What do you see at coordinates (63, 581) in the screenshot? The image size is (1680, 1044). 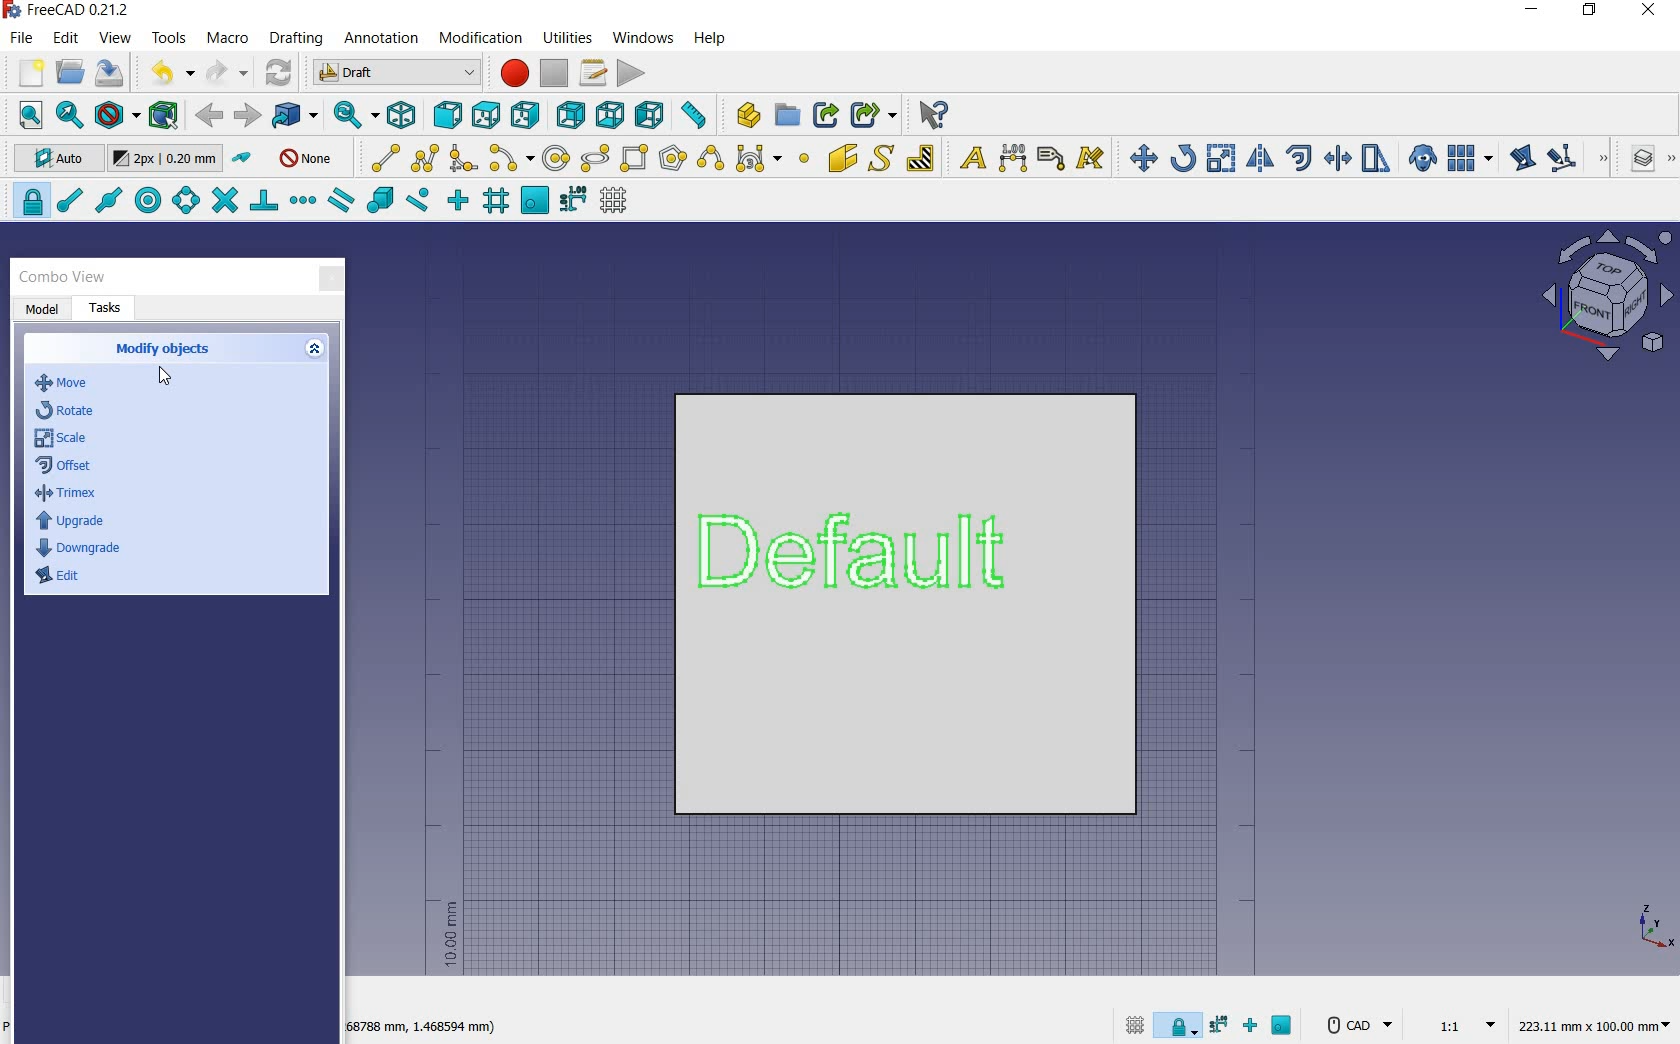 I see `edit` at bounding box center [63, 581].